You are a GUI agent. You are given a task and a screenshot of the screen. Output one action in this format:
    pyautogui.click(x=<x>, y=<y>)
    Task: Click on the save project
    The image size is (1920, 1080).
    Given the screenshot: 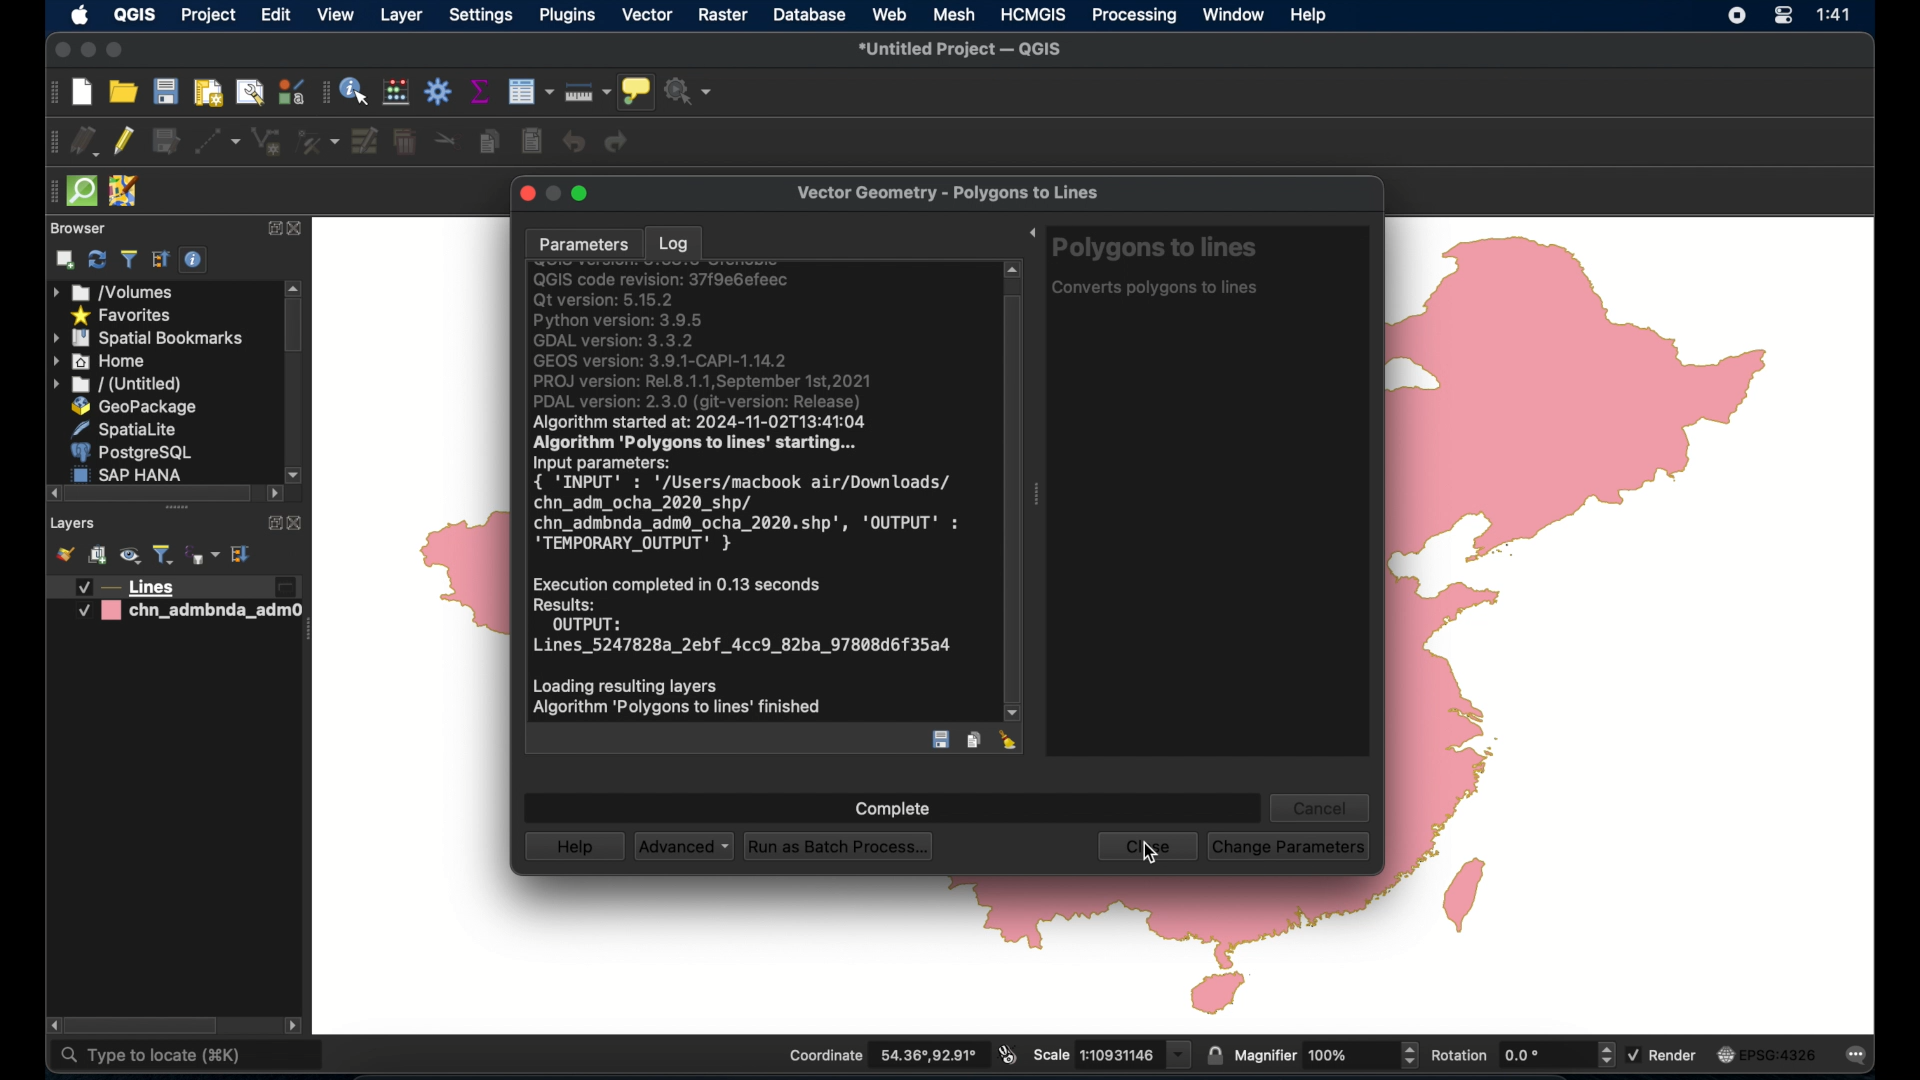 What is the action you would take?
    pyautogui.click(x=165, y=91)
    